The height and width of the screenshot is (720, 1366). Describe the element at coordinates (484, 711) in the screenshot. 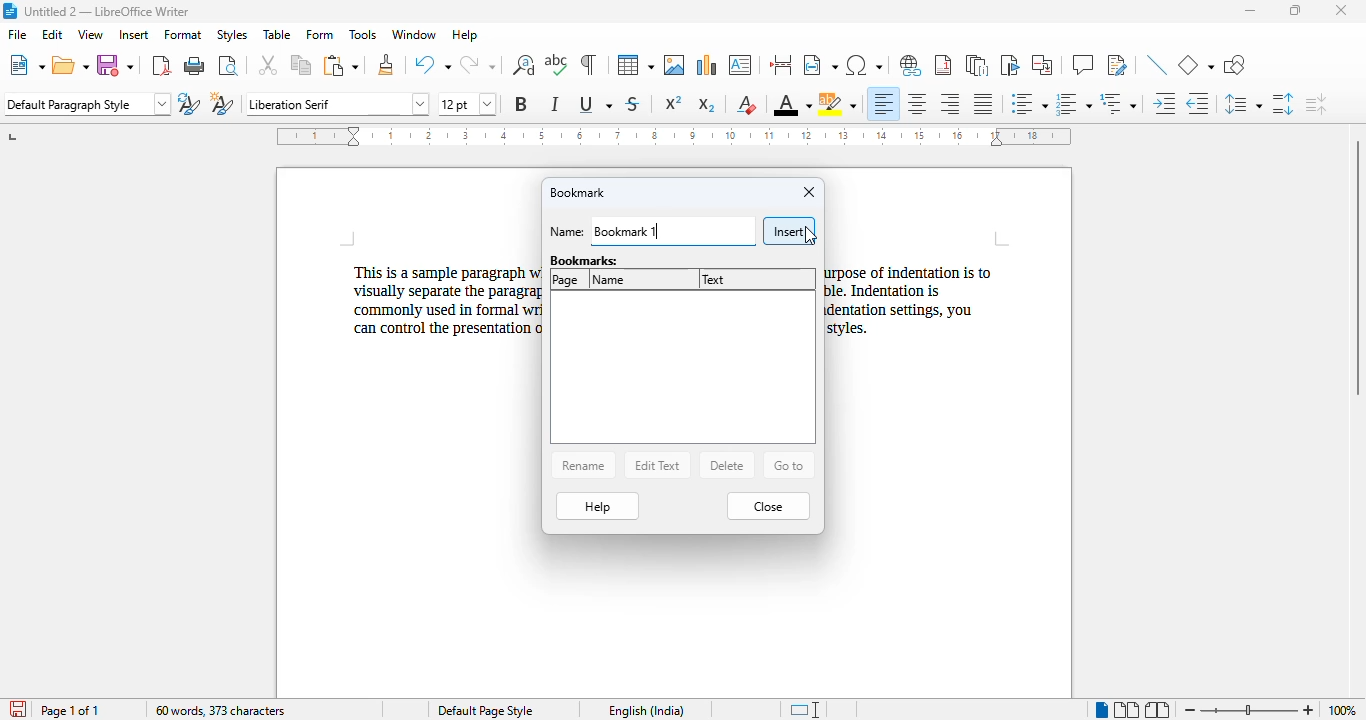

I see `page style` at that location.